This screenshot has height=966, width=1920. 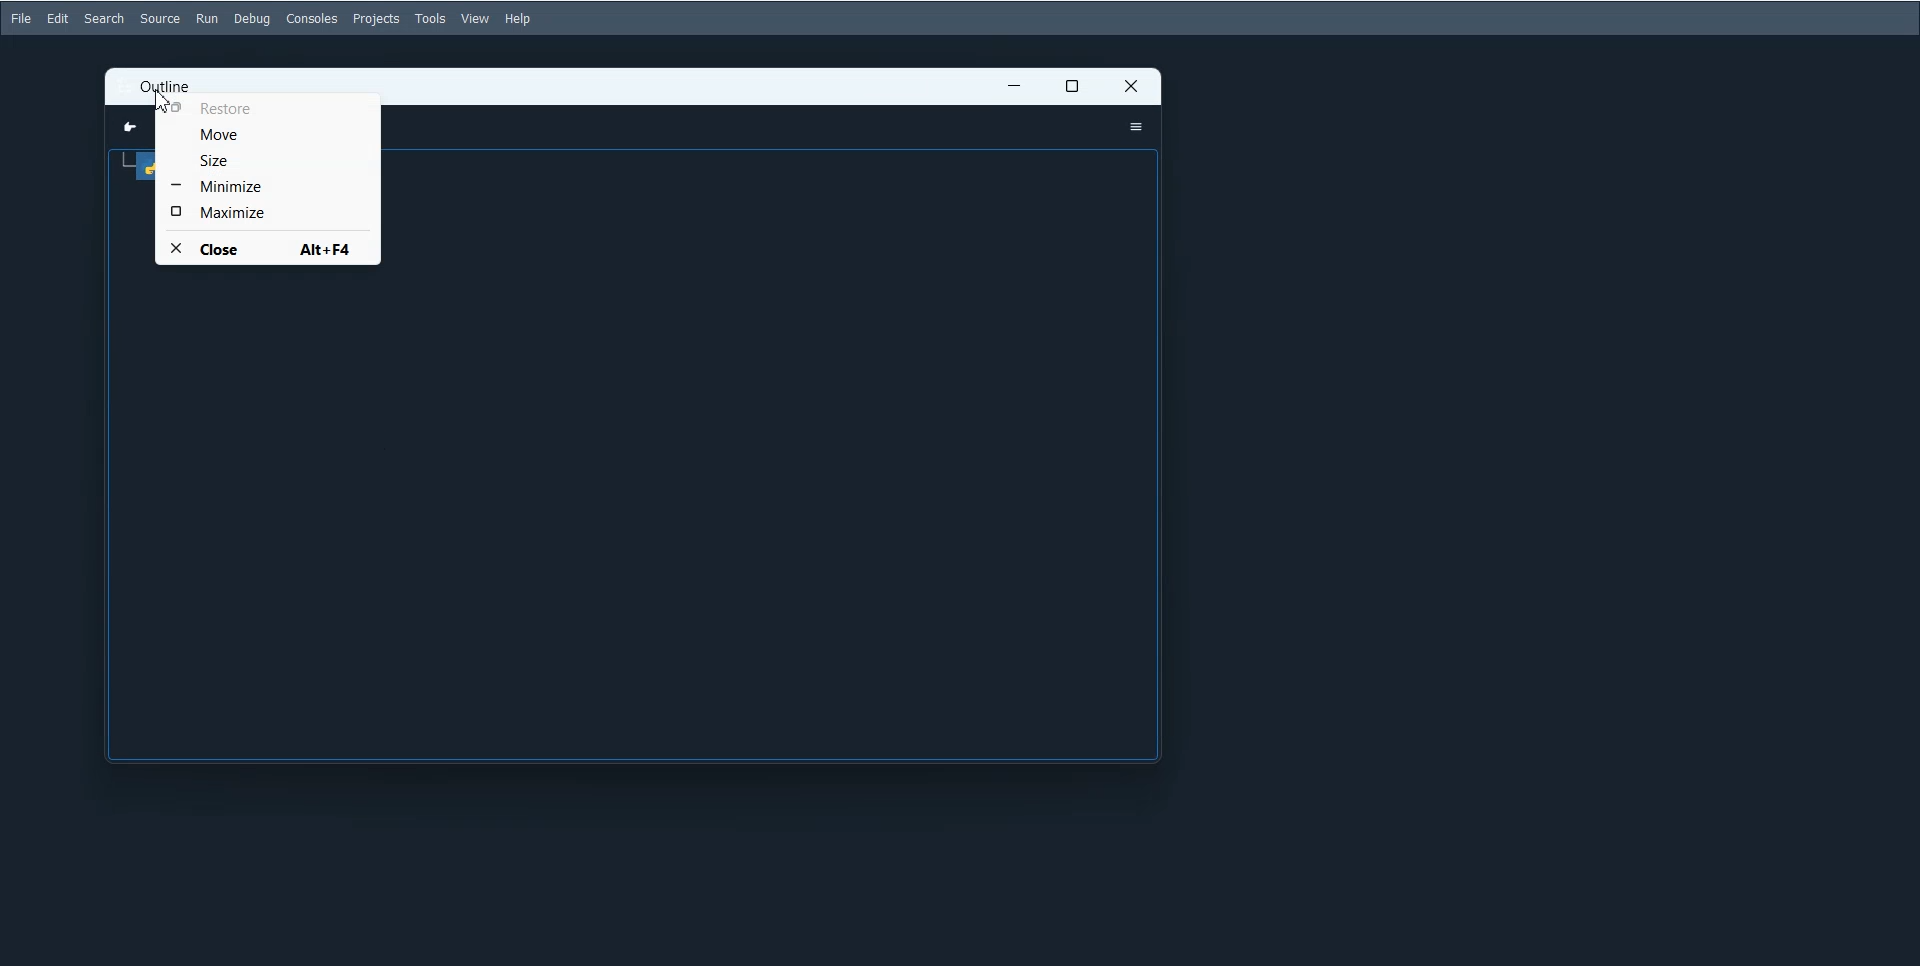 What do you see at coordinates (476, 19) in the screenshot?
I see `View` at bounding box center [476, 19].